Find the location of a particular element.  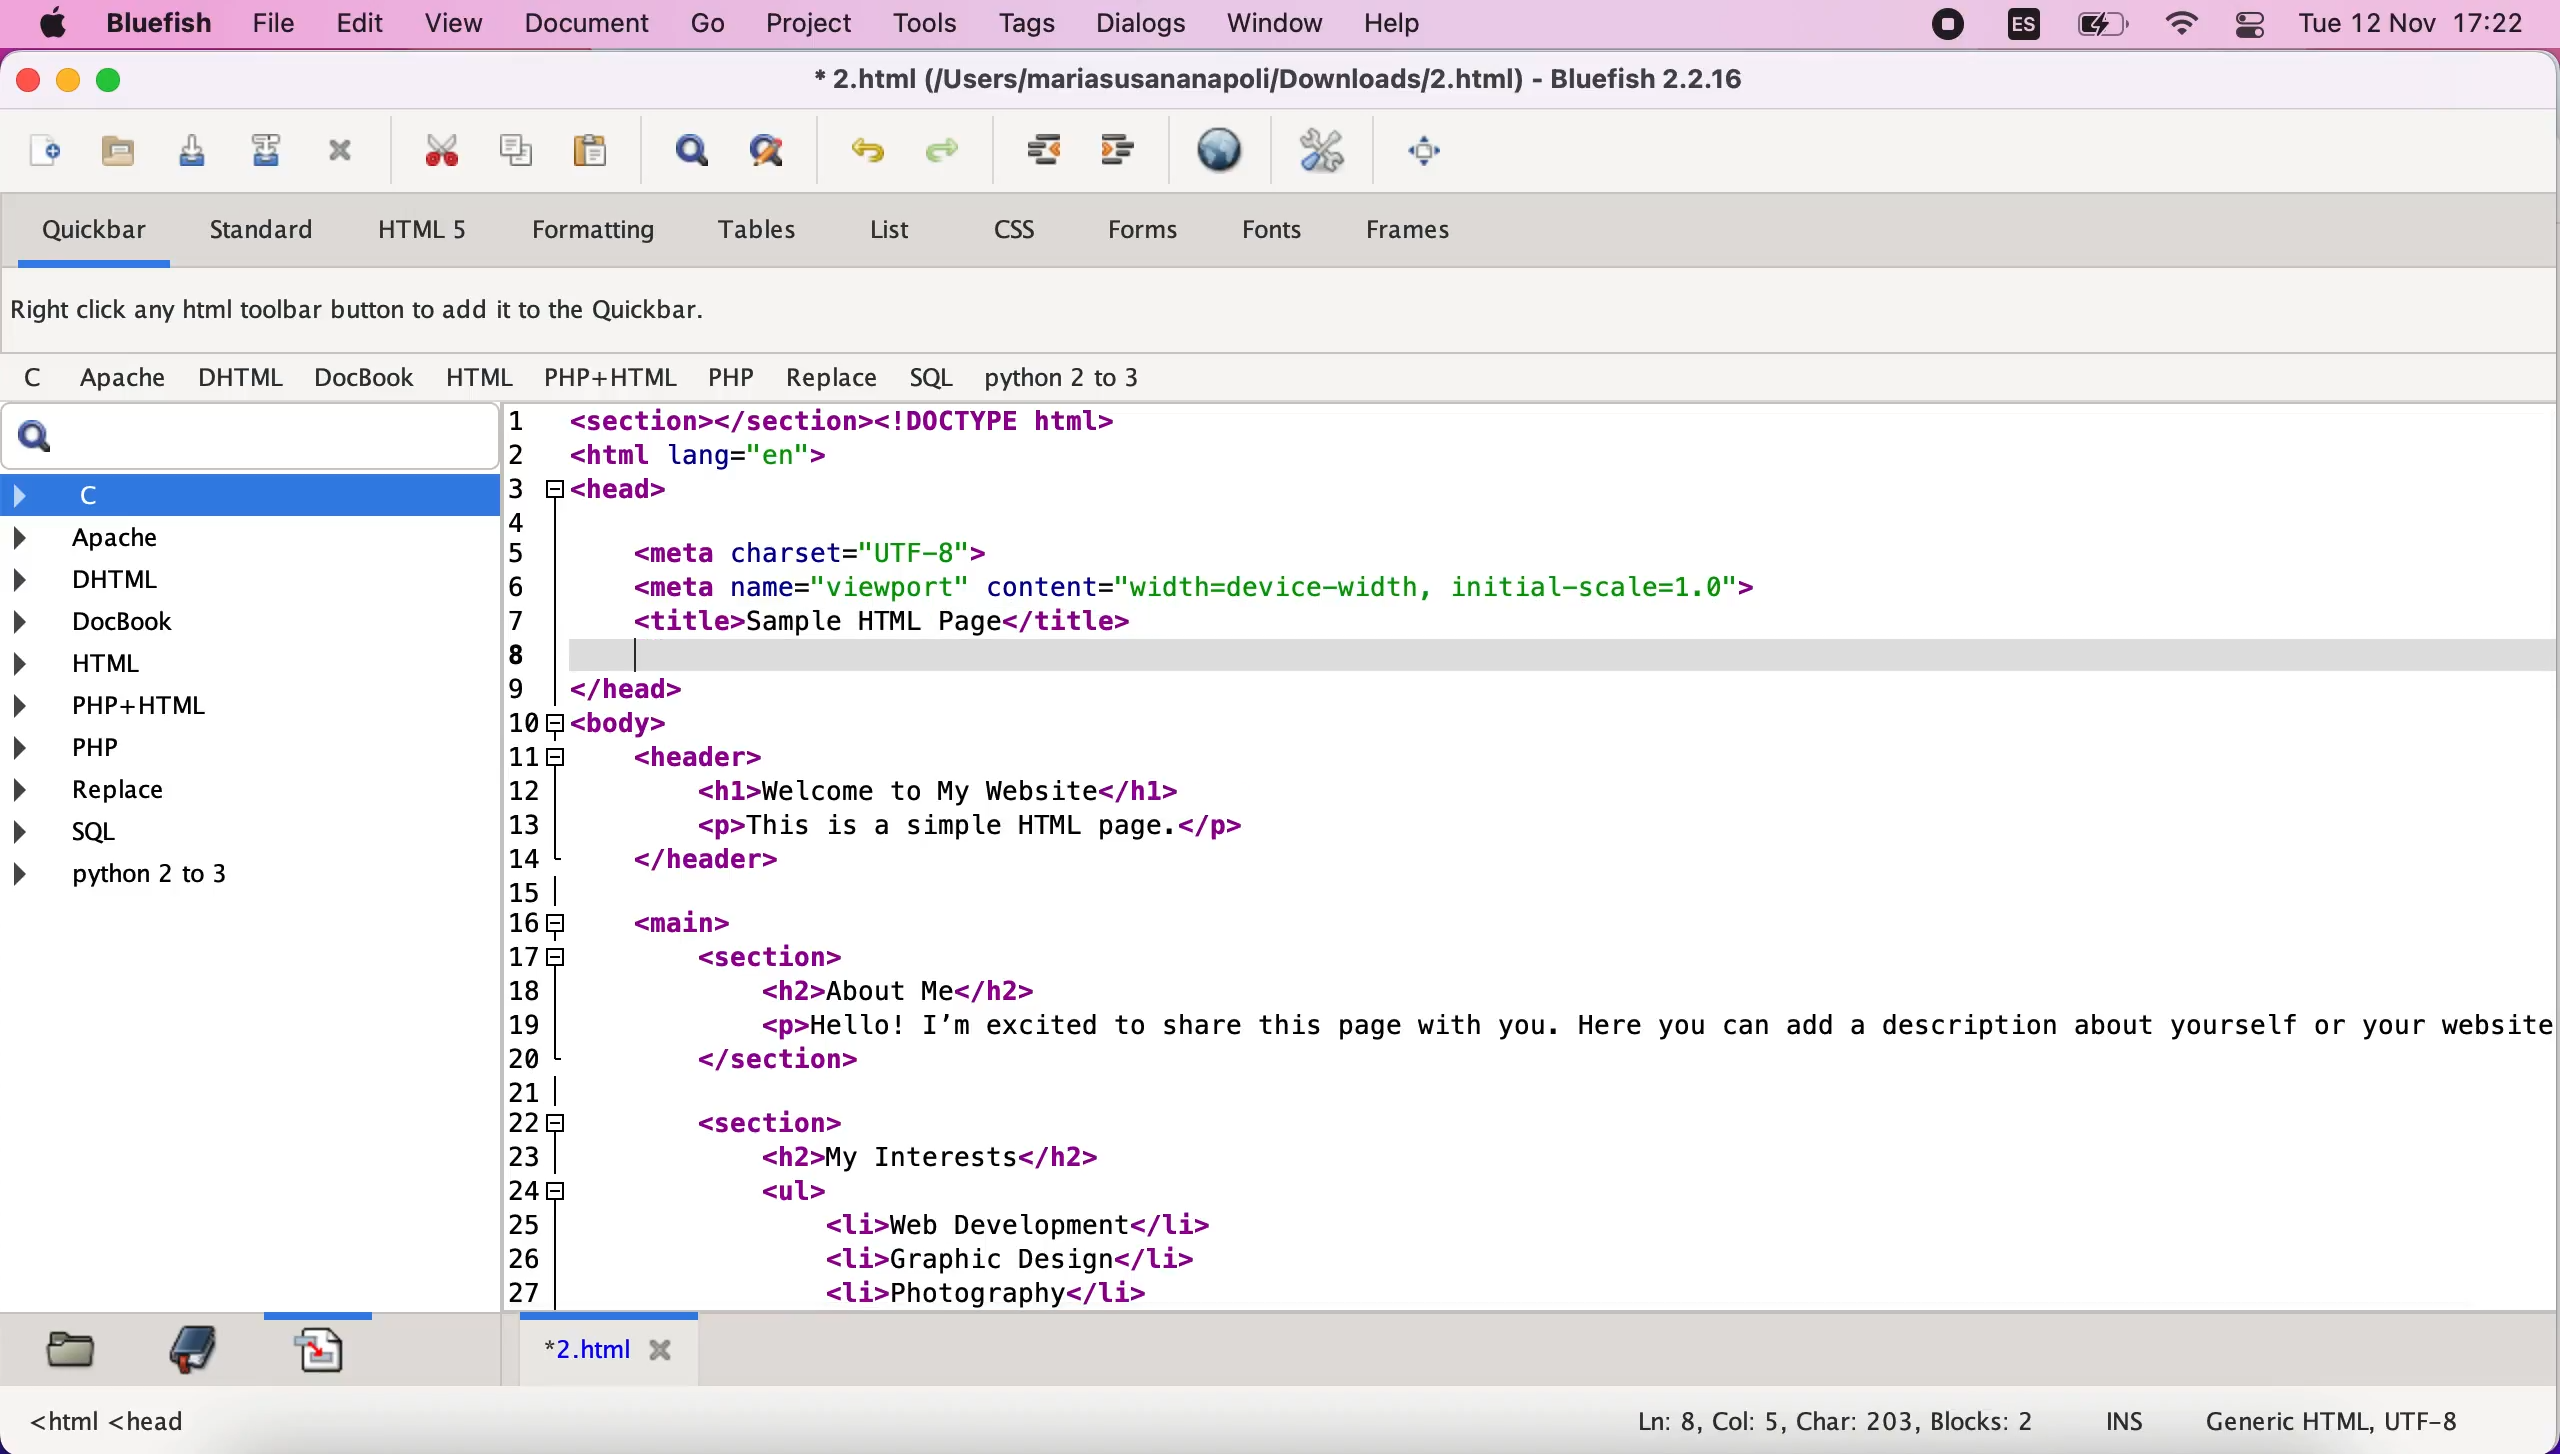

paste is located at coordinates (598, 151).